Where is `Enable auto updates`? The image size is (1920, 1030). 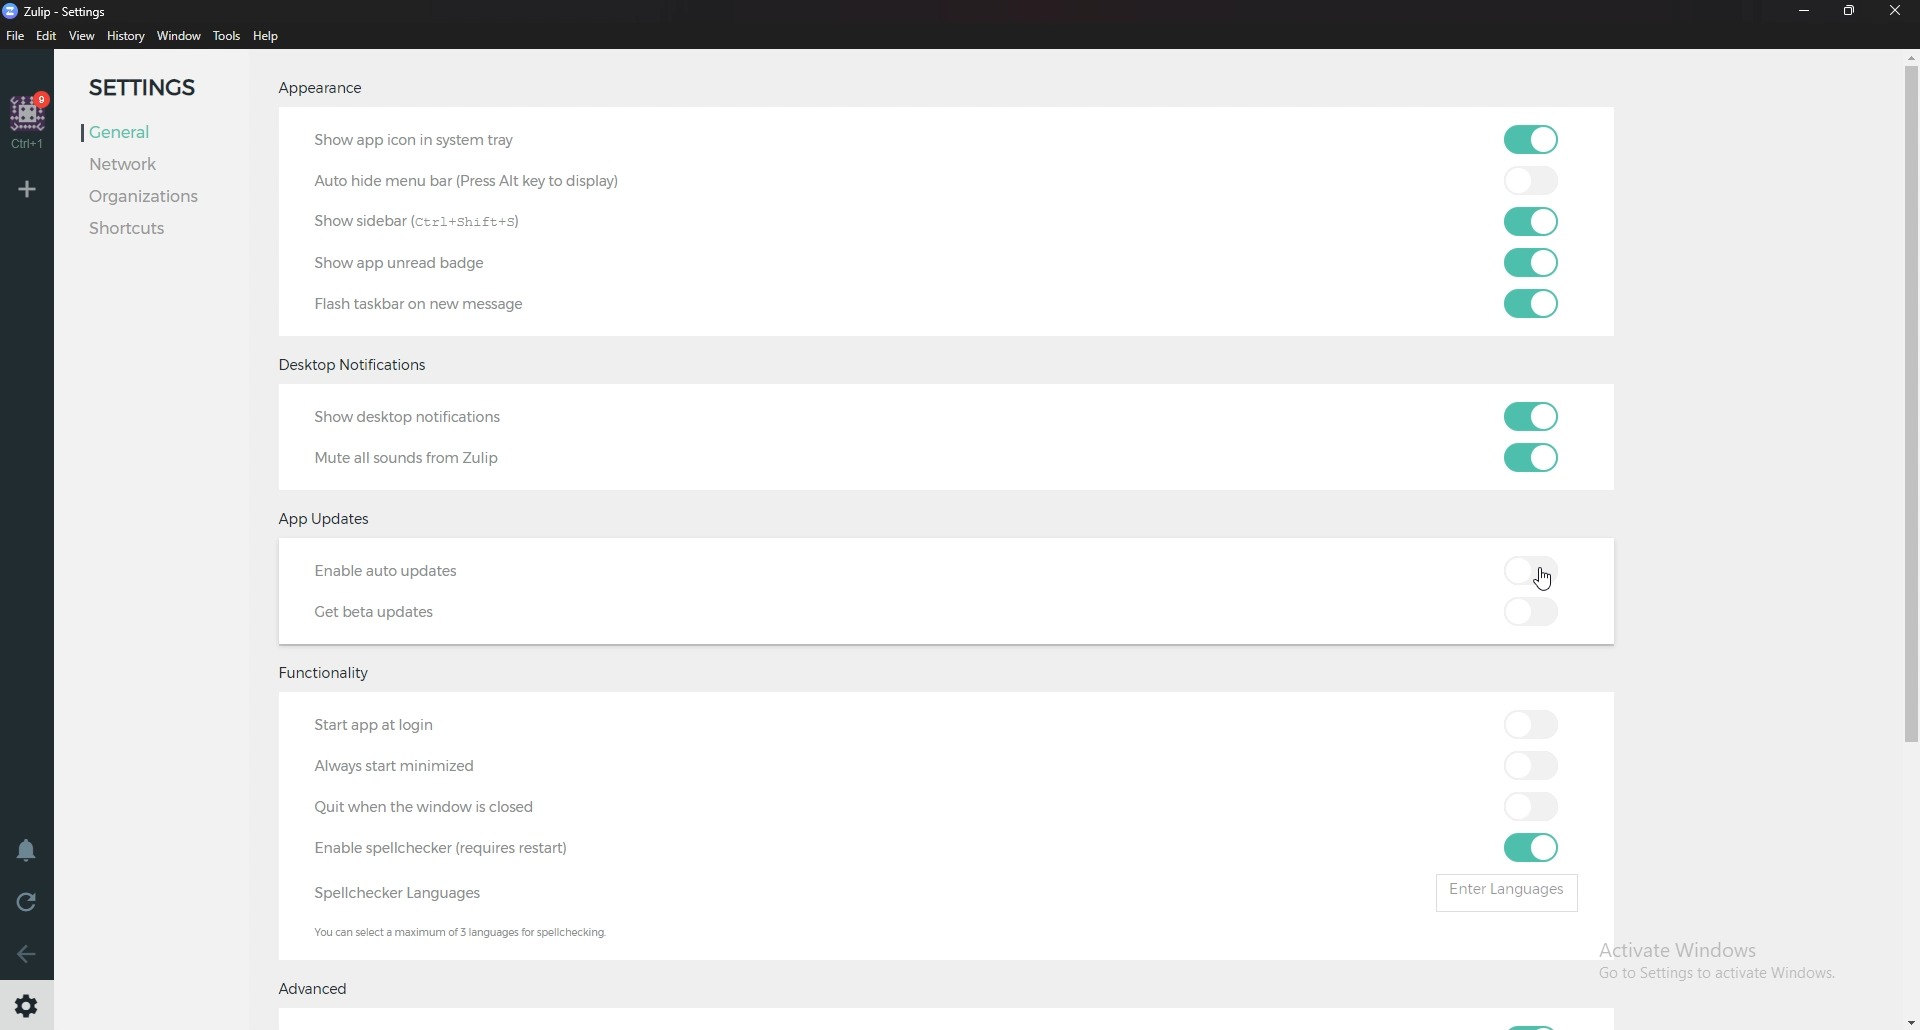 Enable auto updates is located at coordinates (415, 571).